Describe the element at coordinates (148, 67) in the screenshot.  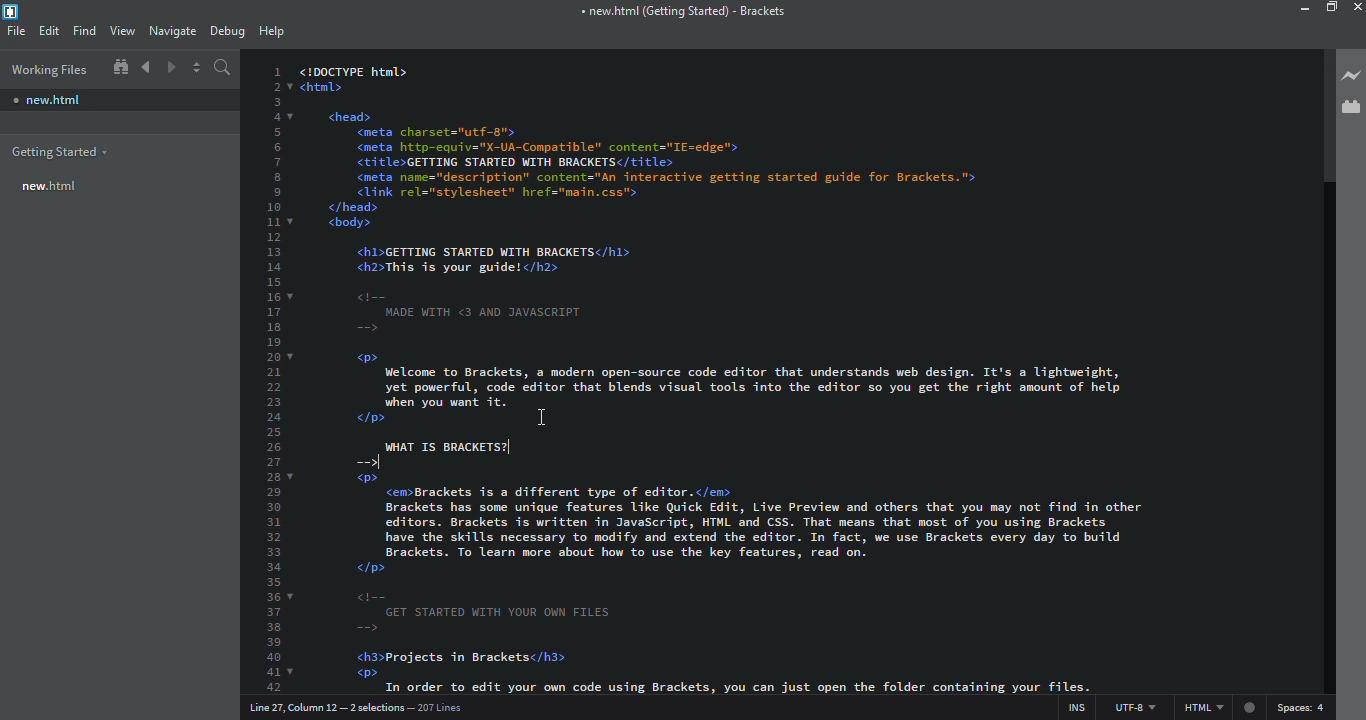
I see `navigate back` at that location.